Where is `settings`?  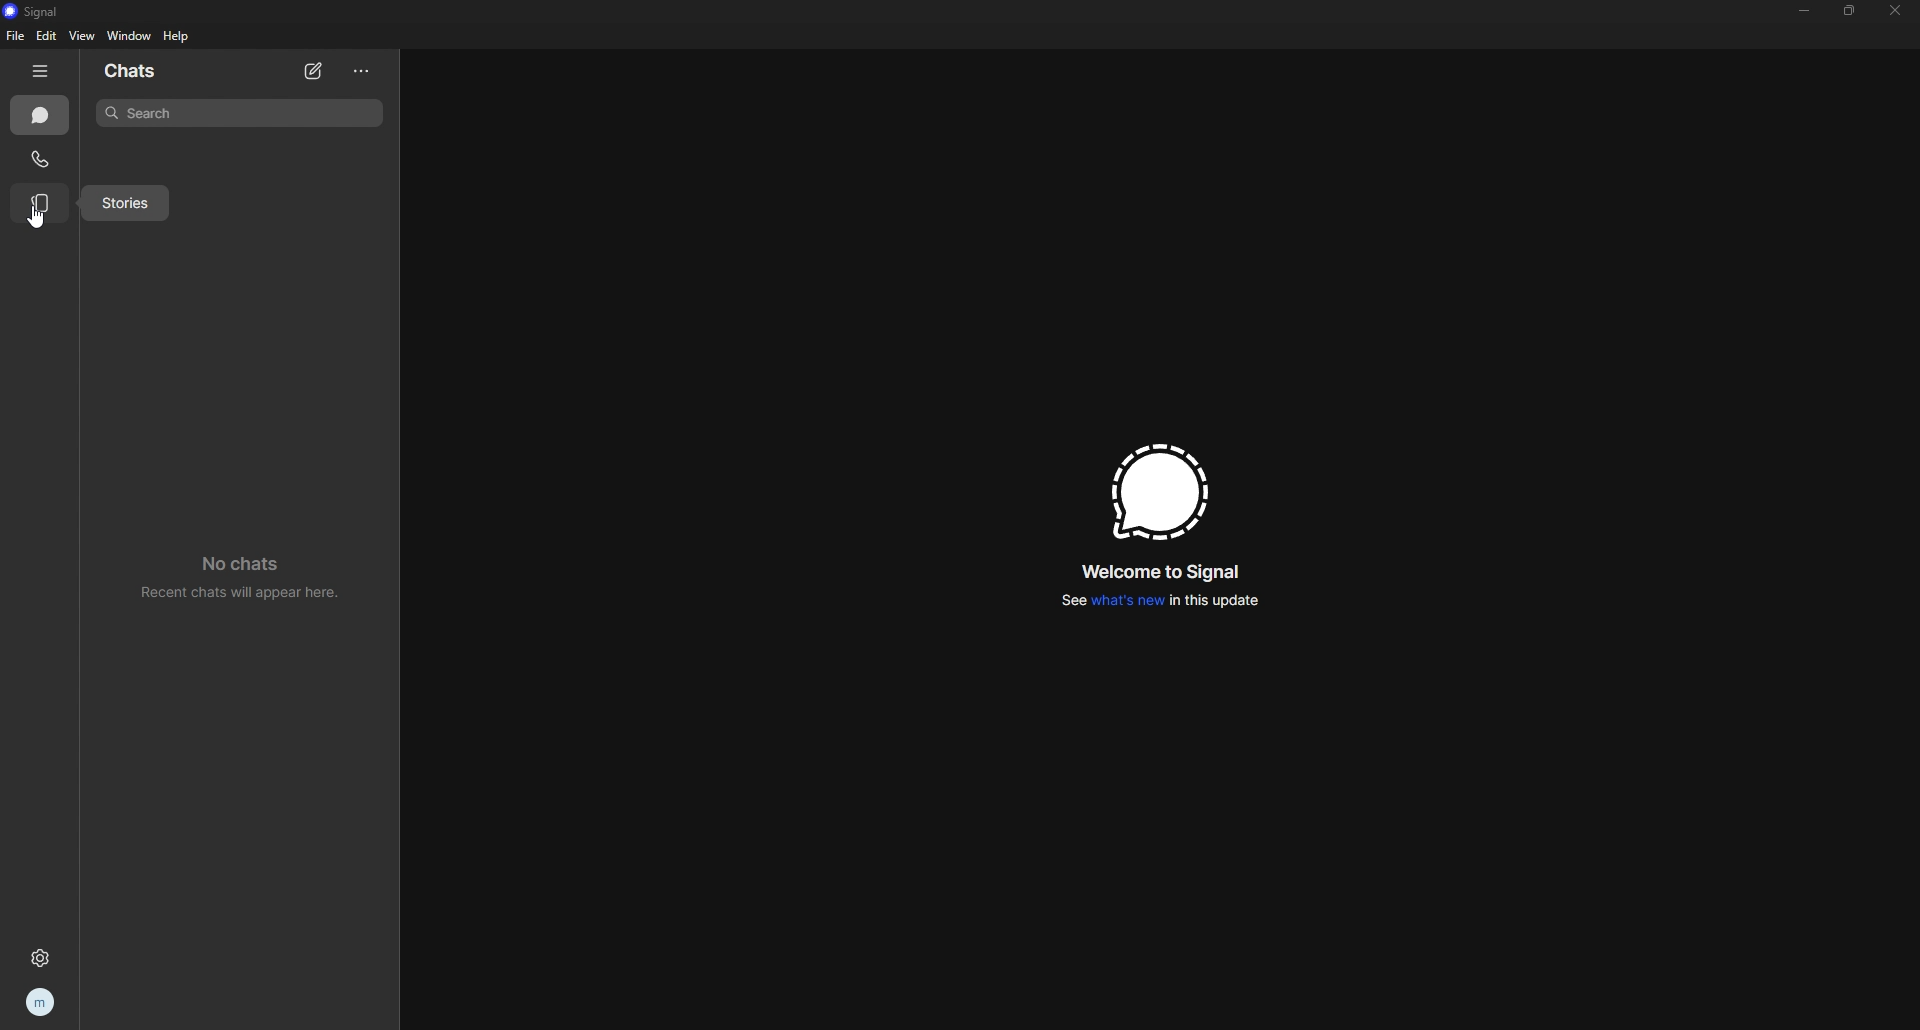 settings is located at coordinates (43, 954).